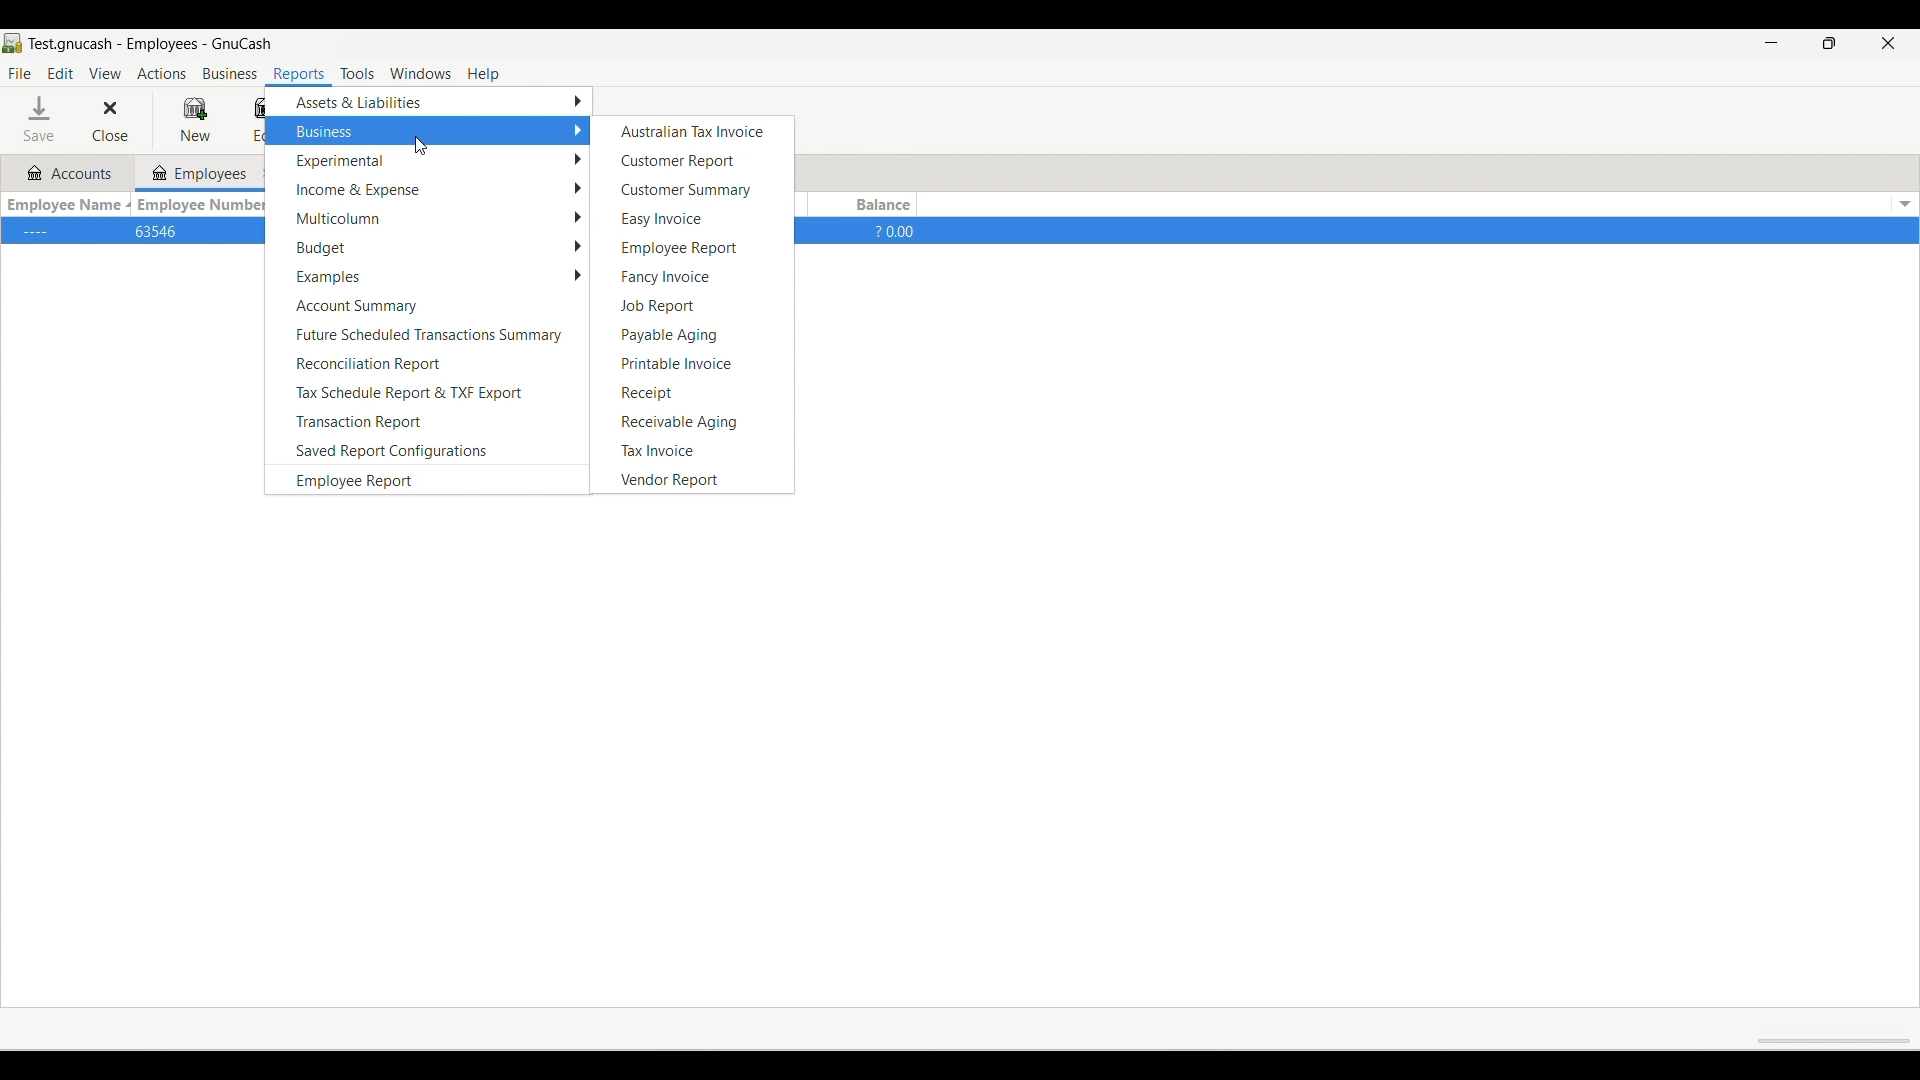 This screenshot has width=1920, height=1080. Describe the element at coordinates (429, 275) in the screenshot. I see `Examples options` at that location.